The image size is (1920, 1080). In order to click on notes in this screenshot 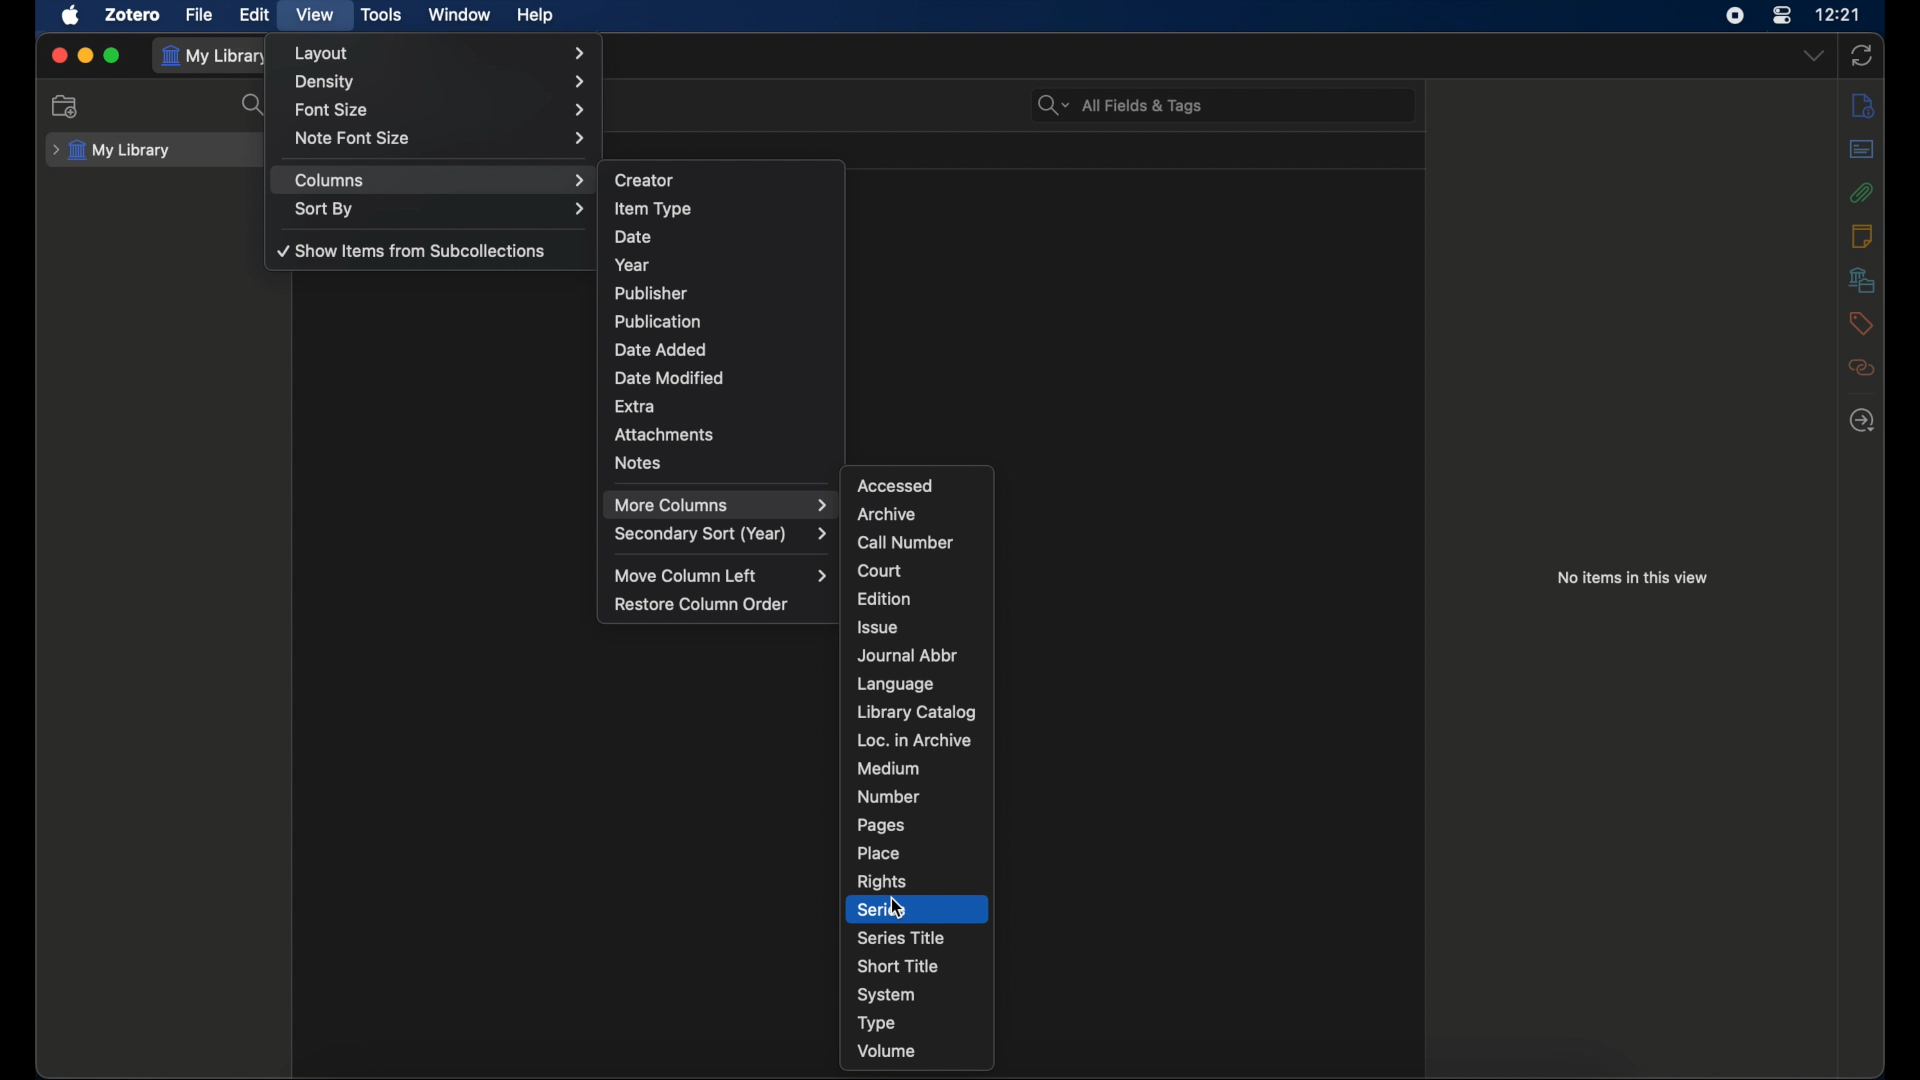, I will do `click(641, 464)`.